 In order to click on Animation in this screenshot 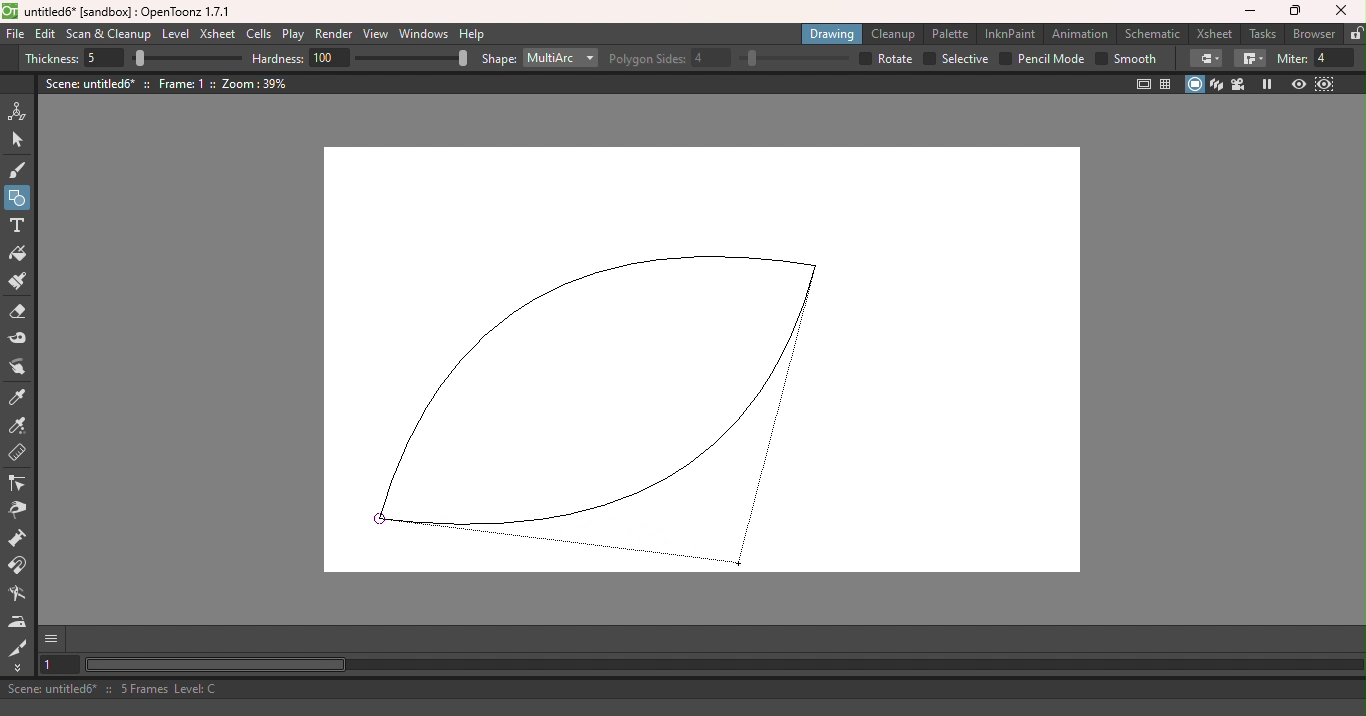, I will do `click(1080, 32)`.